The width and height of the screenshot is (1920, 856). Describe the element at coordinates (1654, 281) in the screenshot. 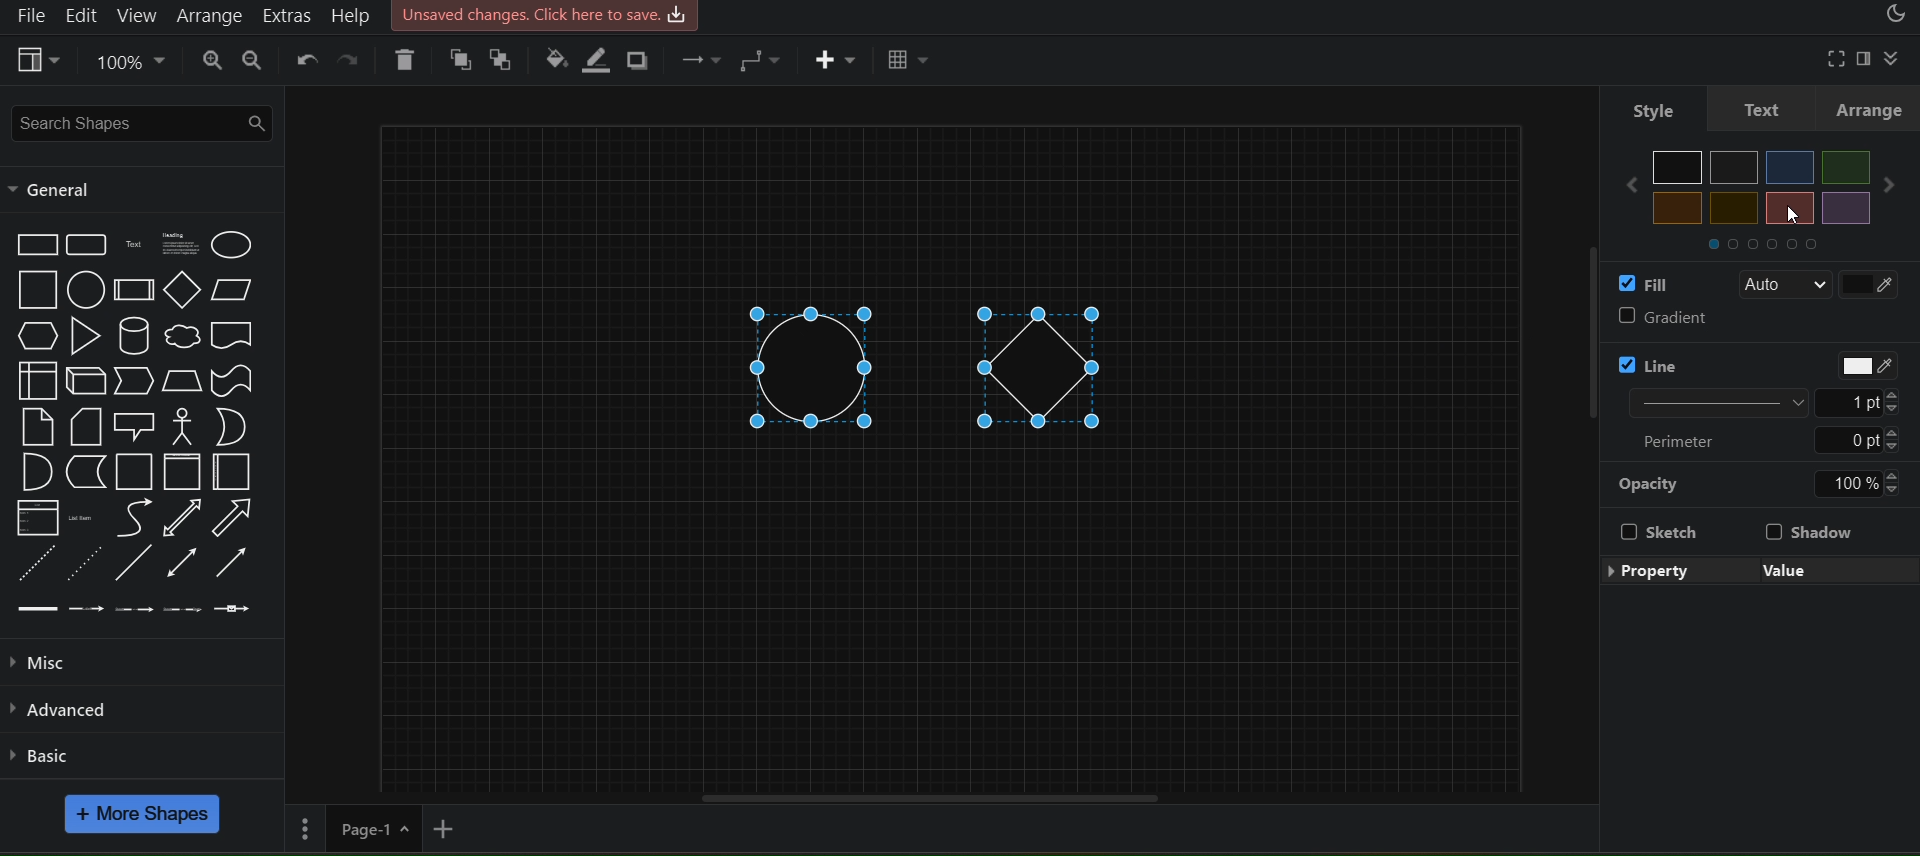

I see `fill ` at that location.